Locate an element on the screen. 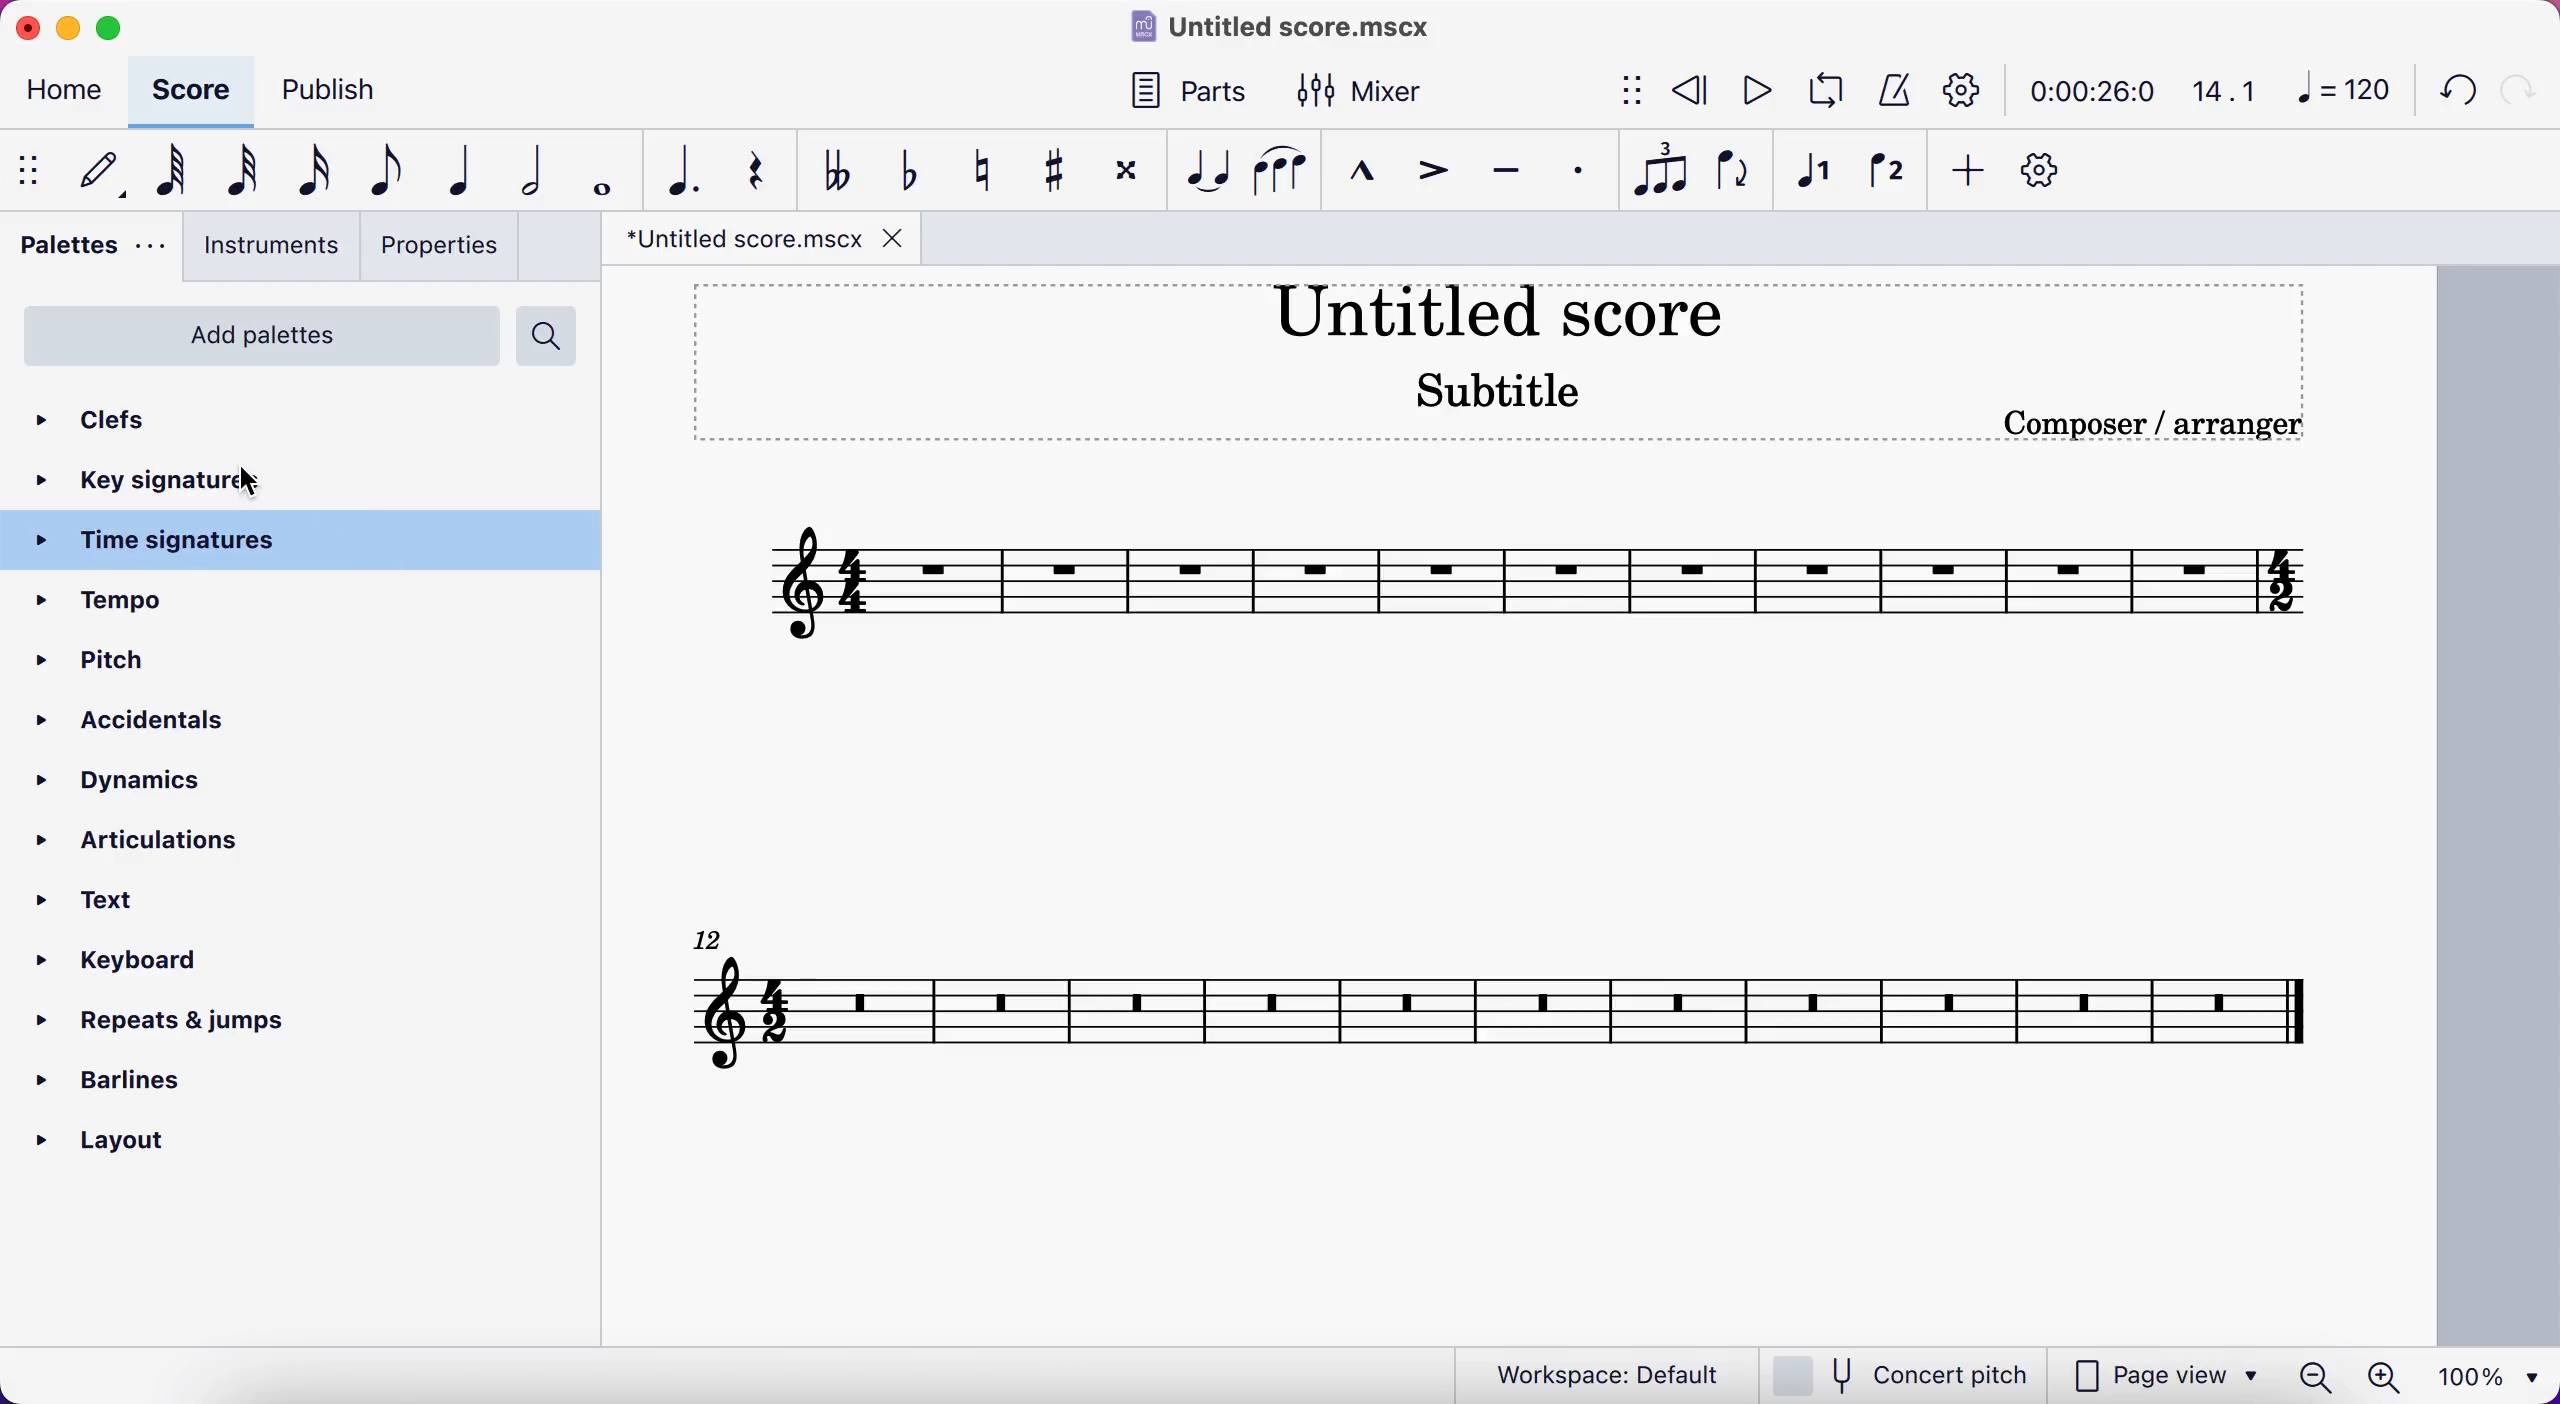 The width and height of the screenshot is (2560, 1404). workspace: default is located at coordinates (1587, 1371).